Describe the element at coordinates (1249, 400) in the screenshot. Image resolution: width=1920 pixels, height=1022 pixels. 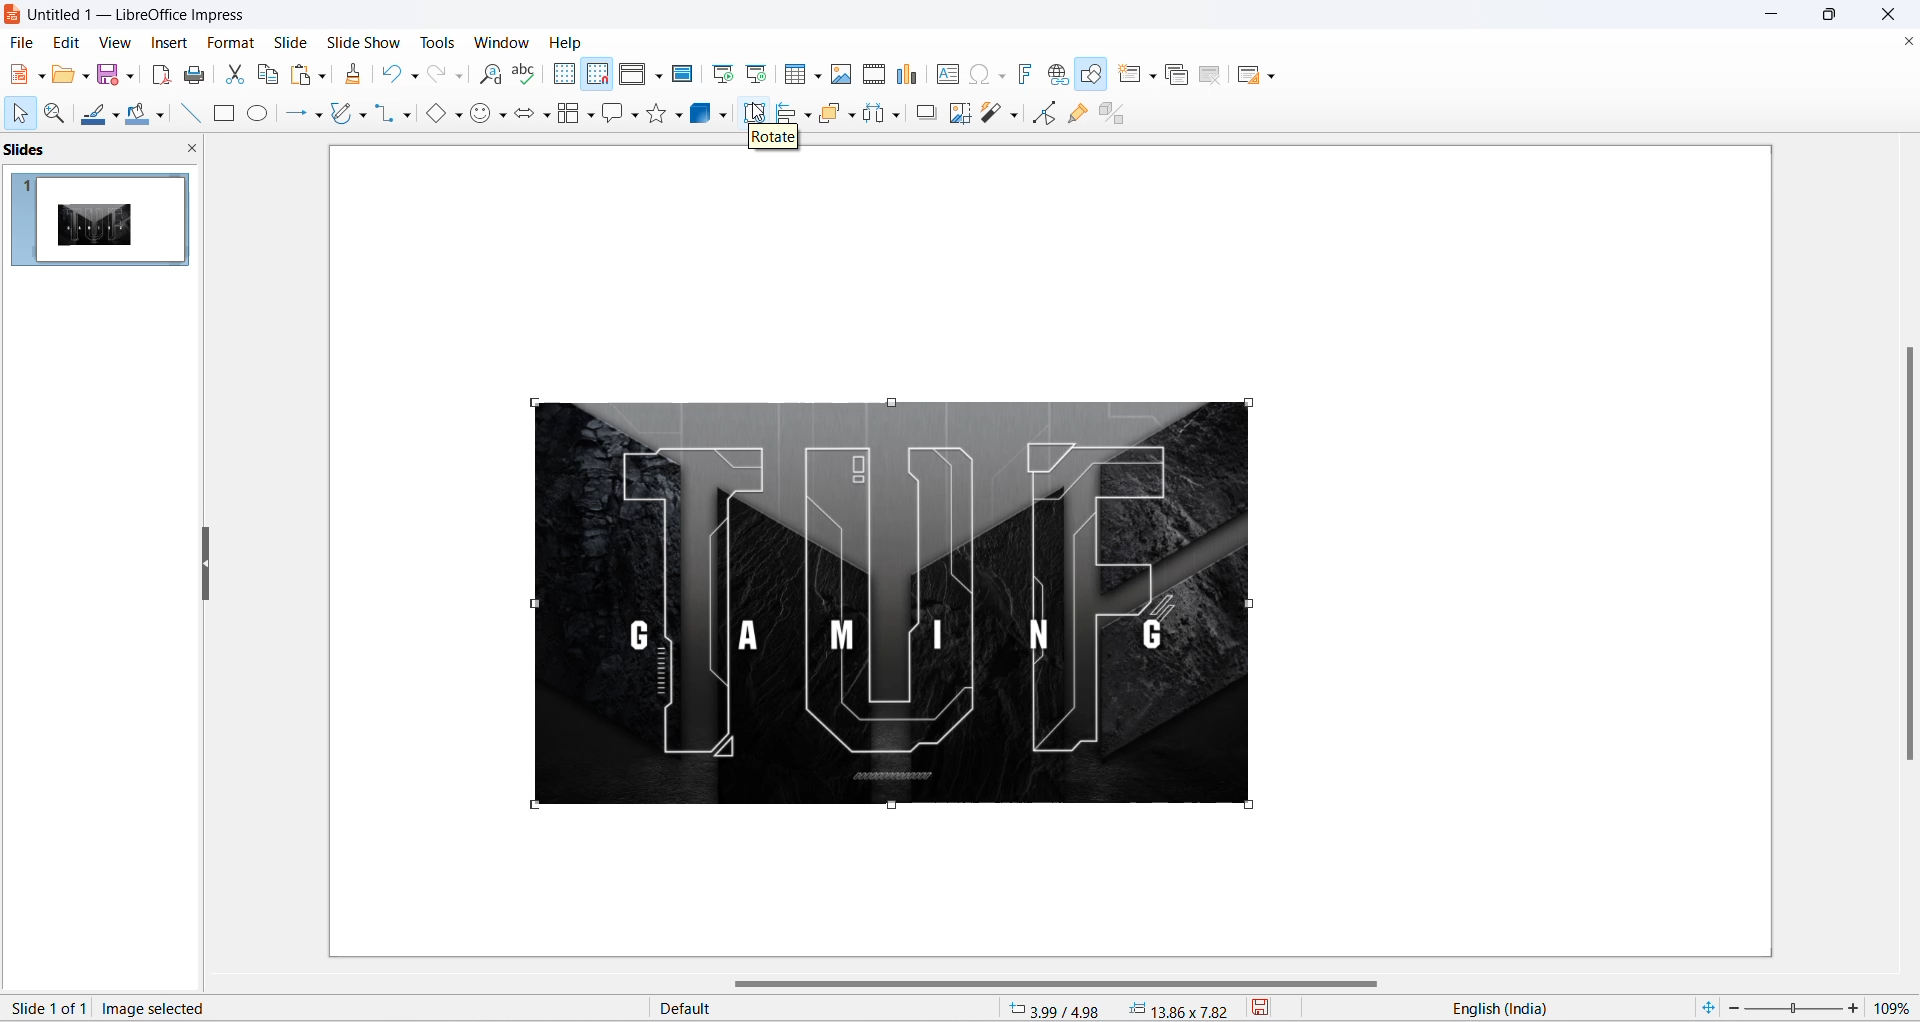
I see `image selection markup` at that location.